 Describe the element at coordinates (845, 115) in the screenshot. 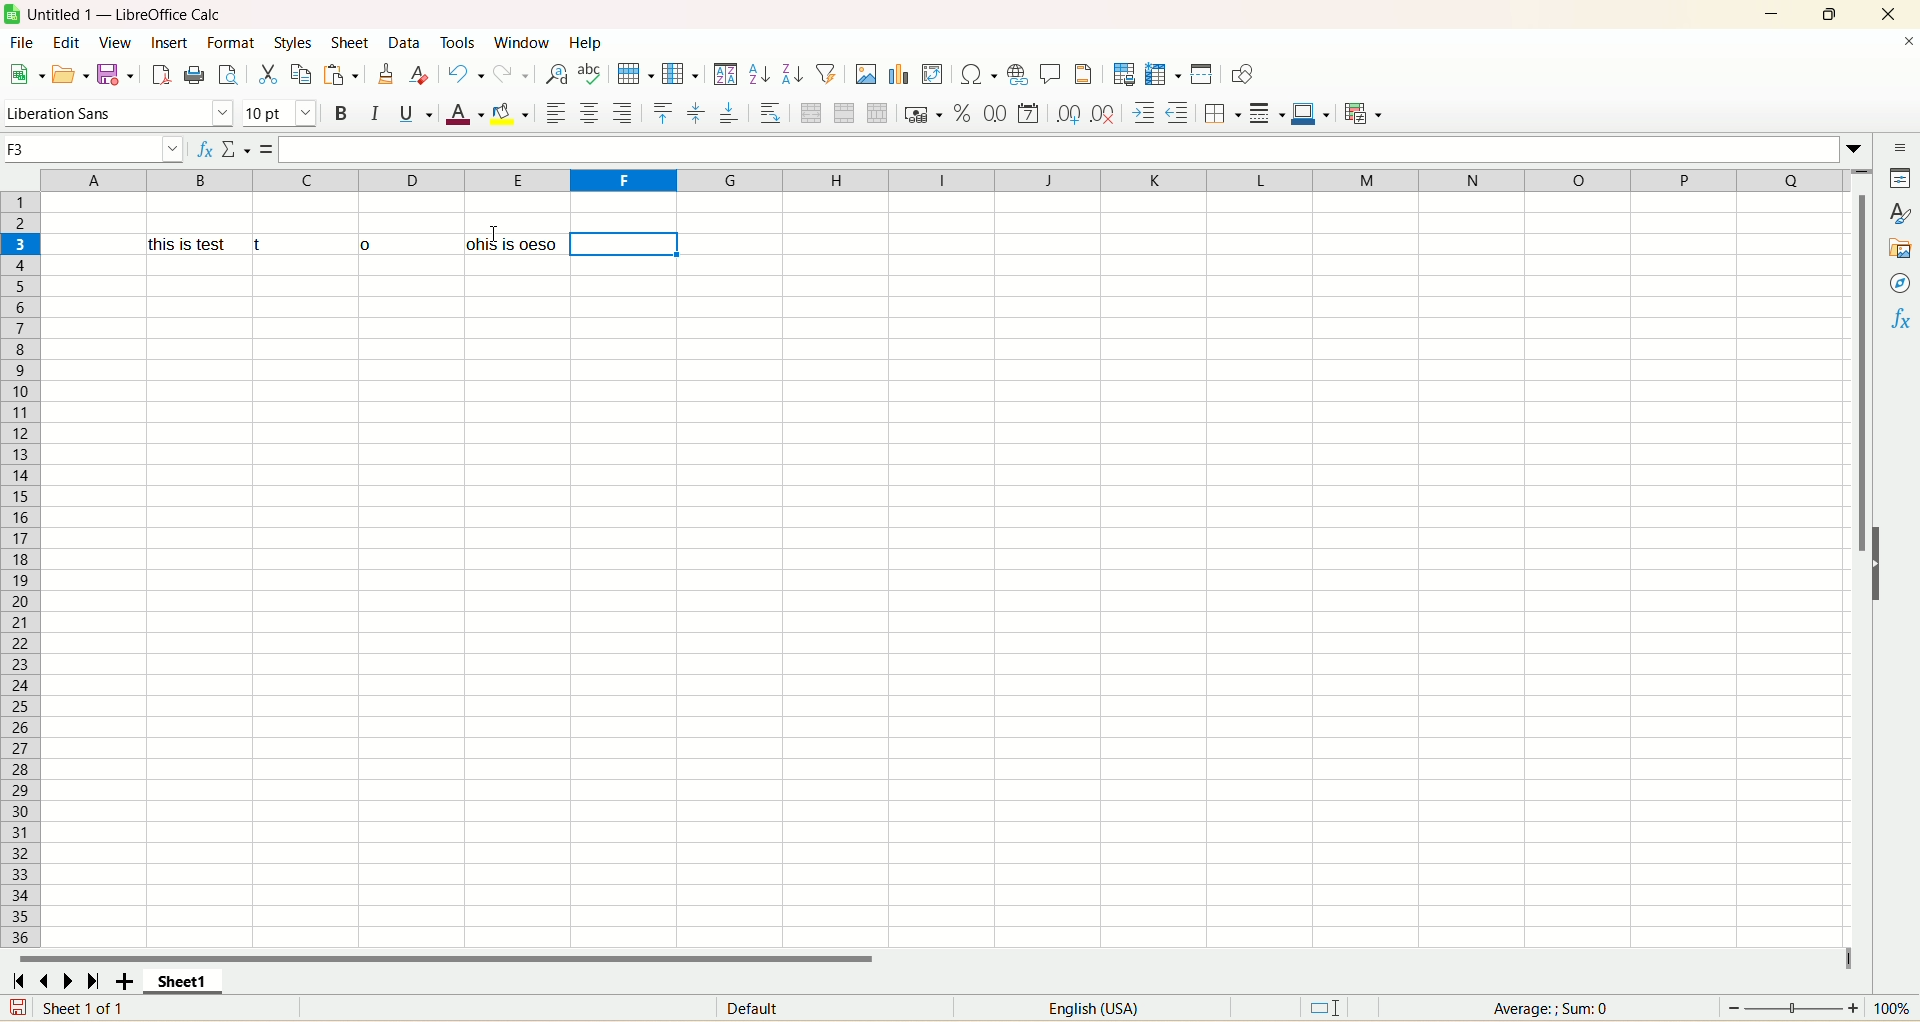

I see `merge cells` at that location.